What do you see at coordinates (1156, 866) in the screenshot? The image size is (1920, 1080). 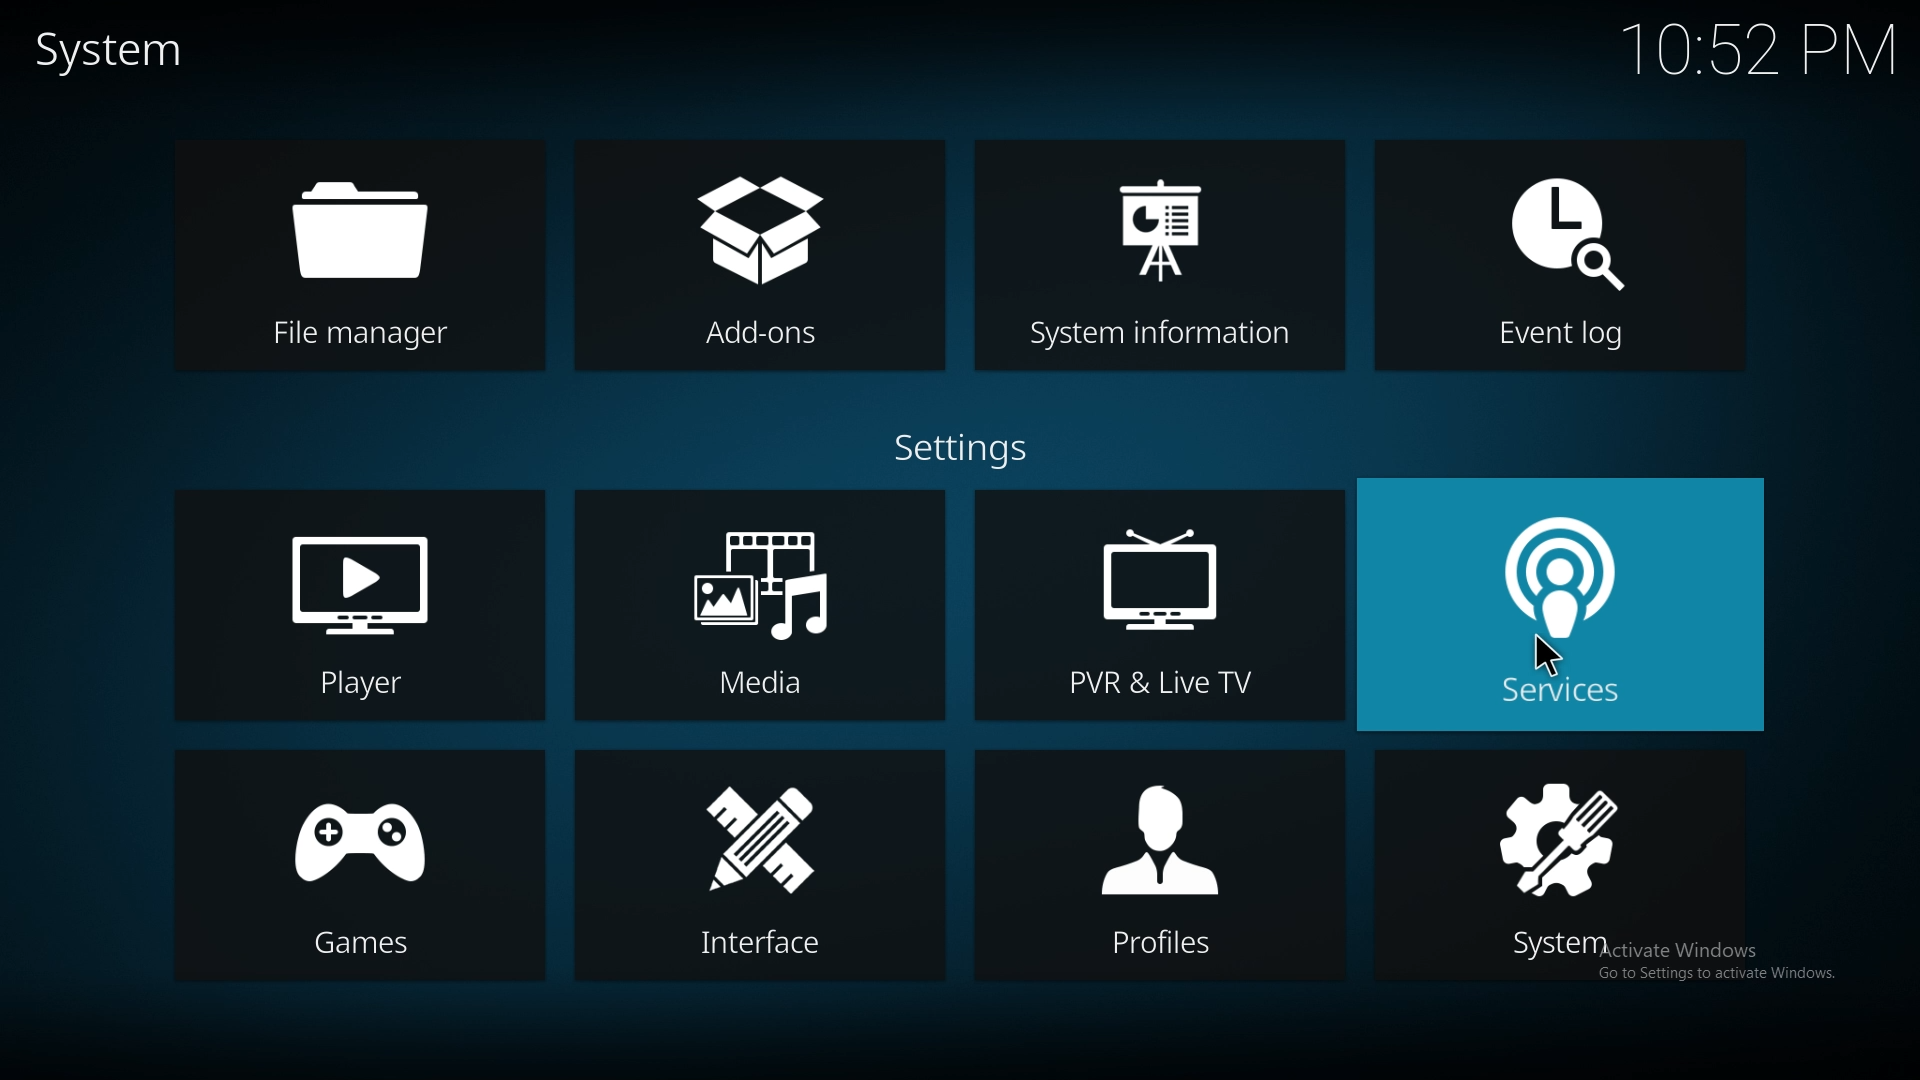 I see `profiles` at bounding box center [1156, 866].